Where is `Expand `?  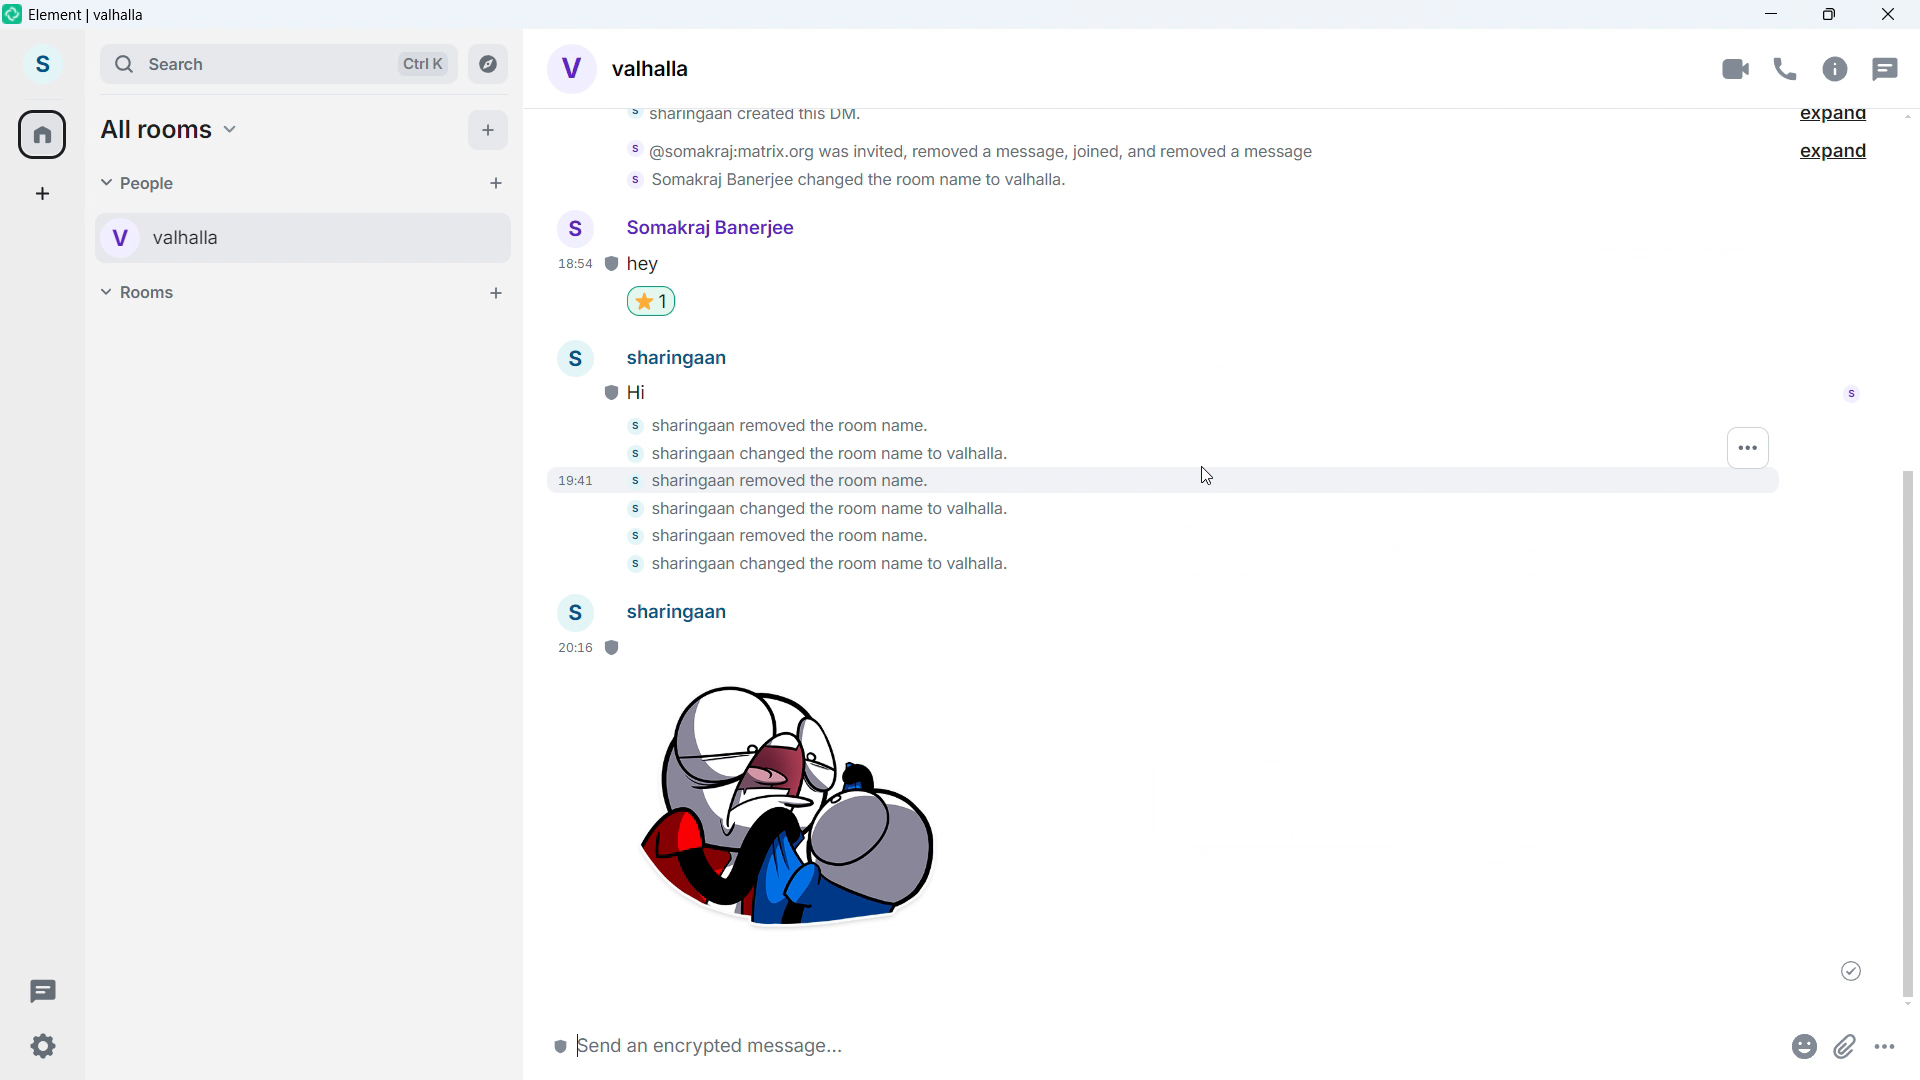 Expand  is located at coordinates (1836, 118).